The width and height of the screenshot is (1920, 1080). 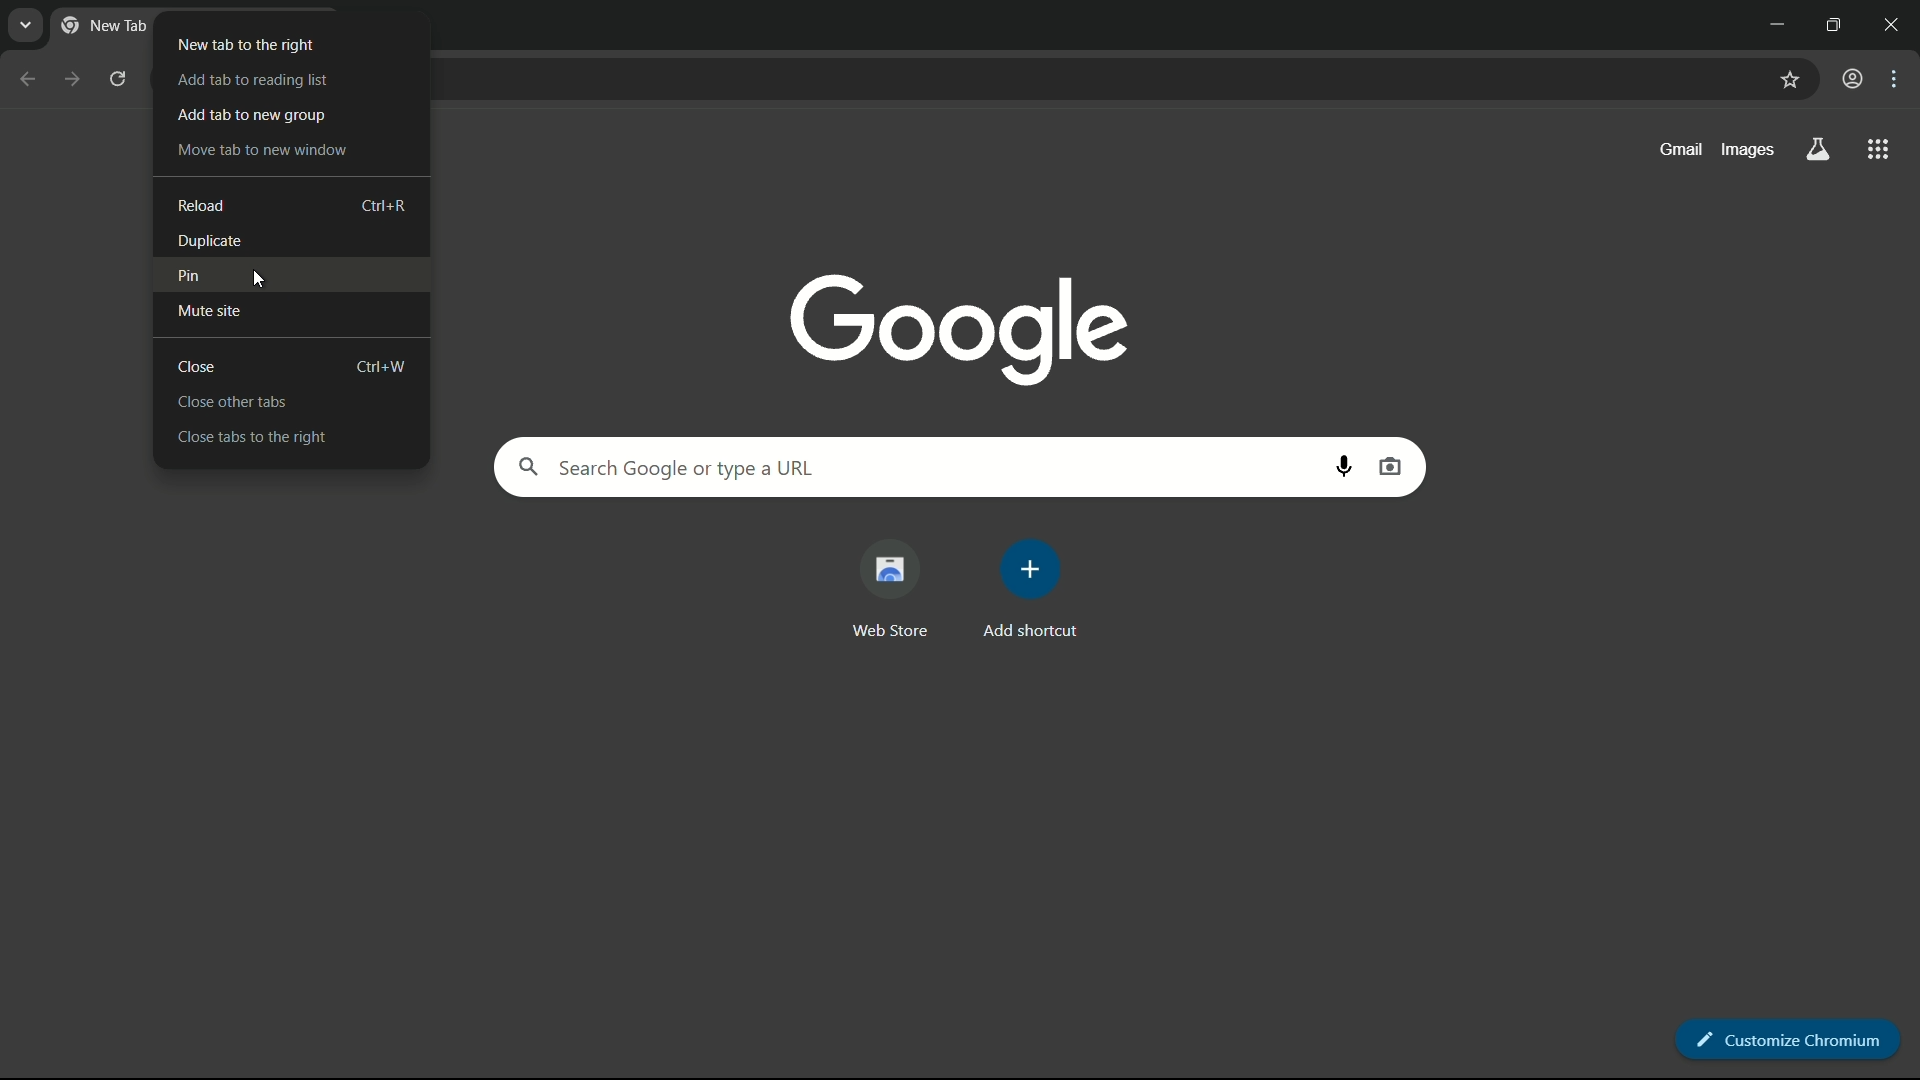 What do you see at coordinates (887, 589) in the screenshot?
I see `web store` at bounding box center [887, 589].